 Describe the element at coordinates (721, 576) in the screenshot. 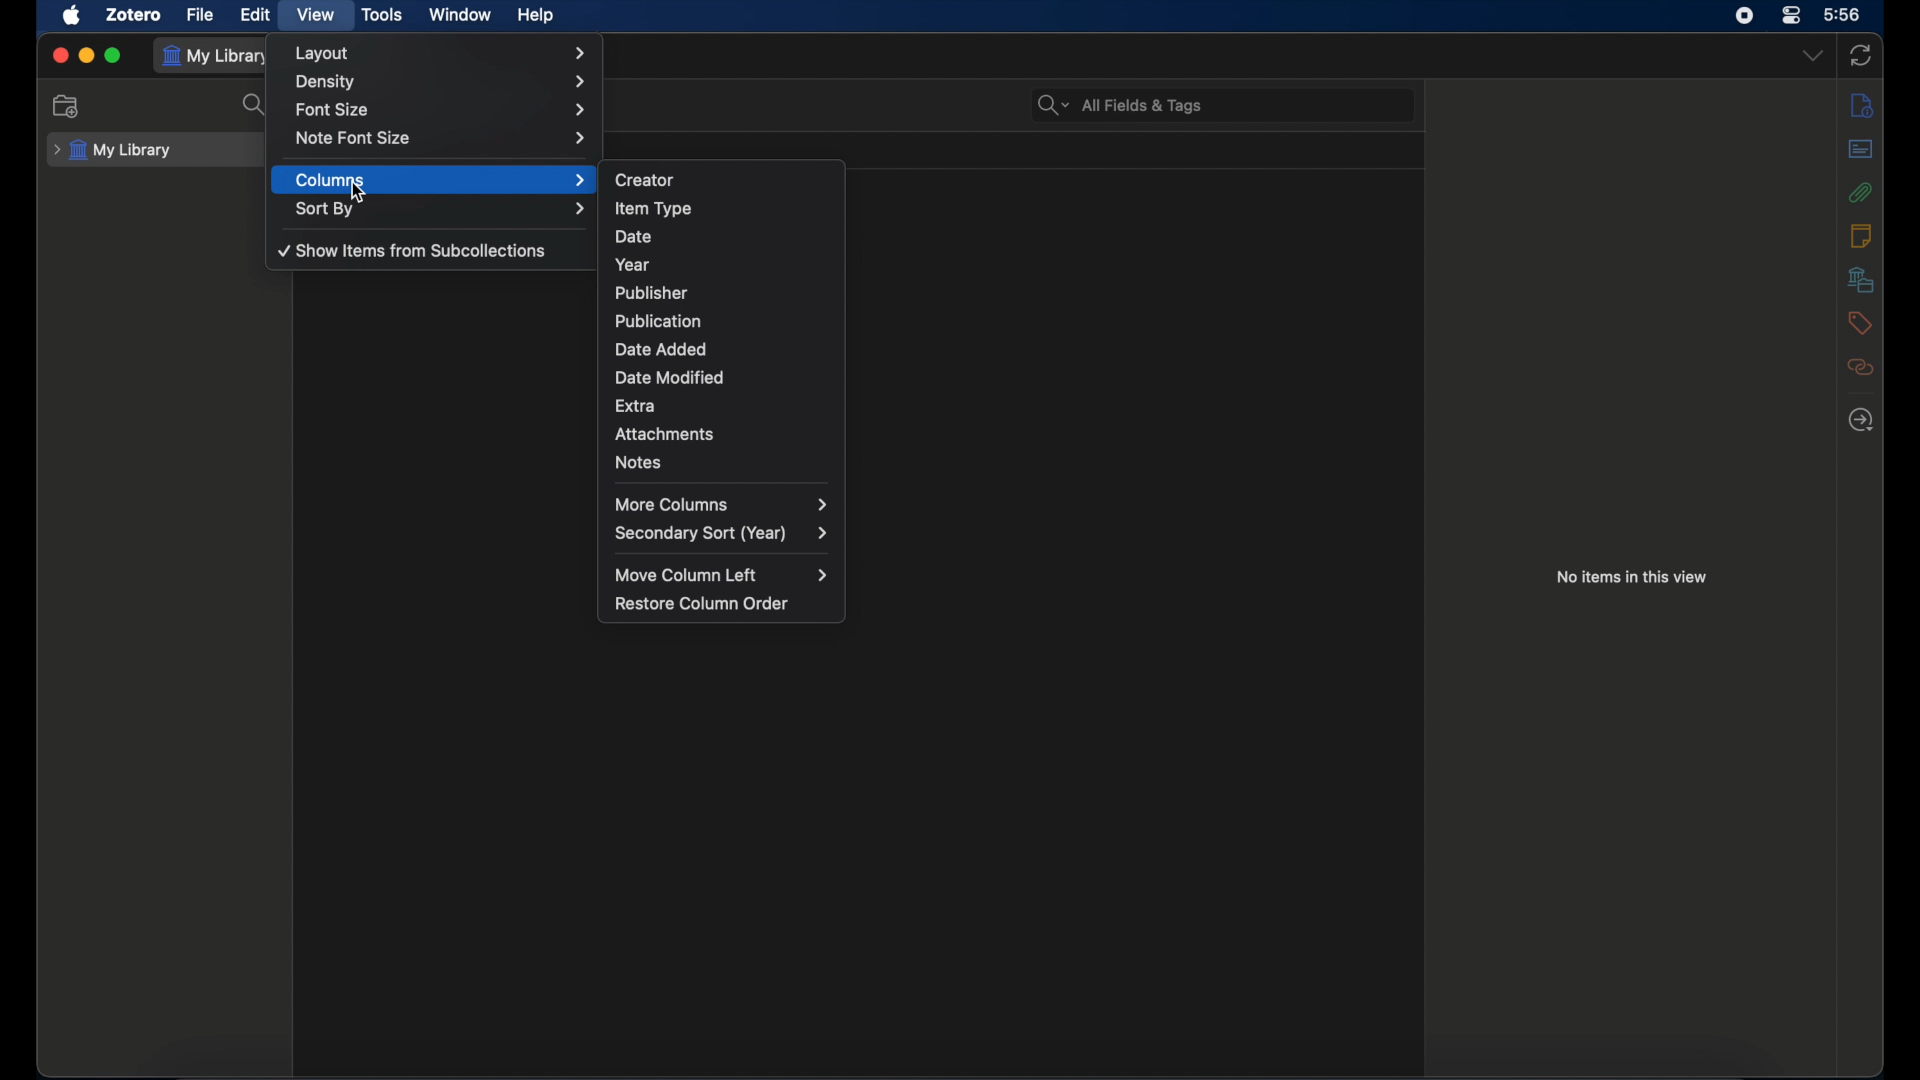

I see `move column left` at that location.